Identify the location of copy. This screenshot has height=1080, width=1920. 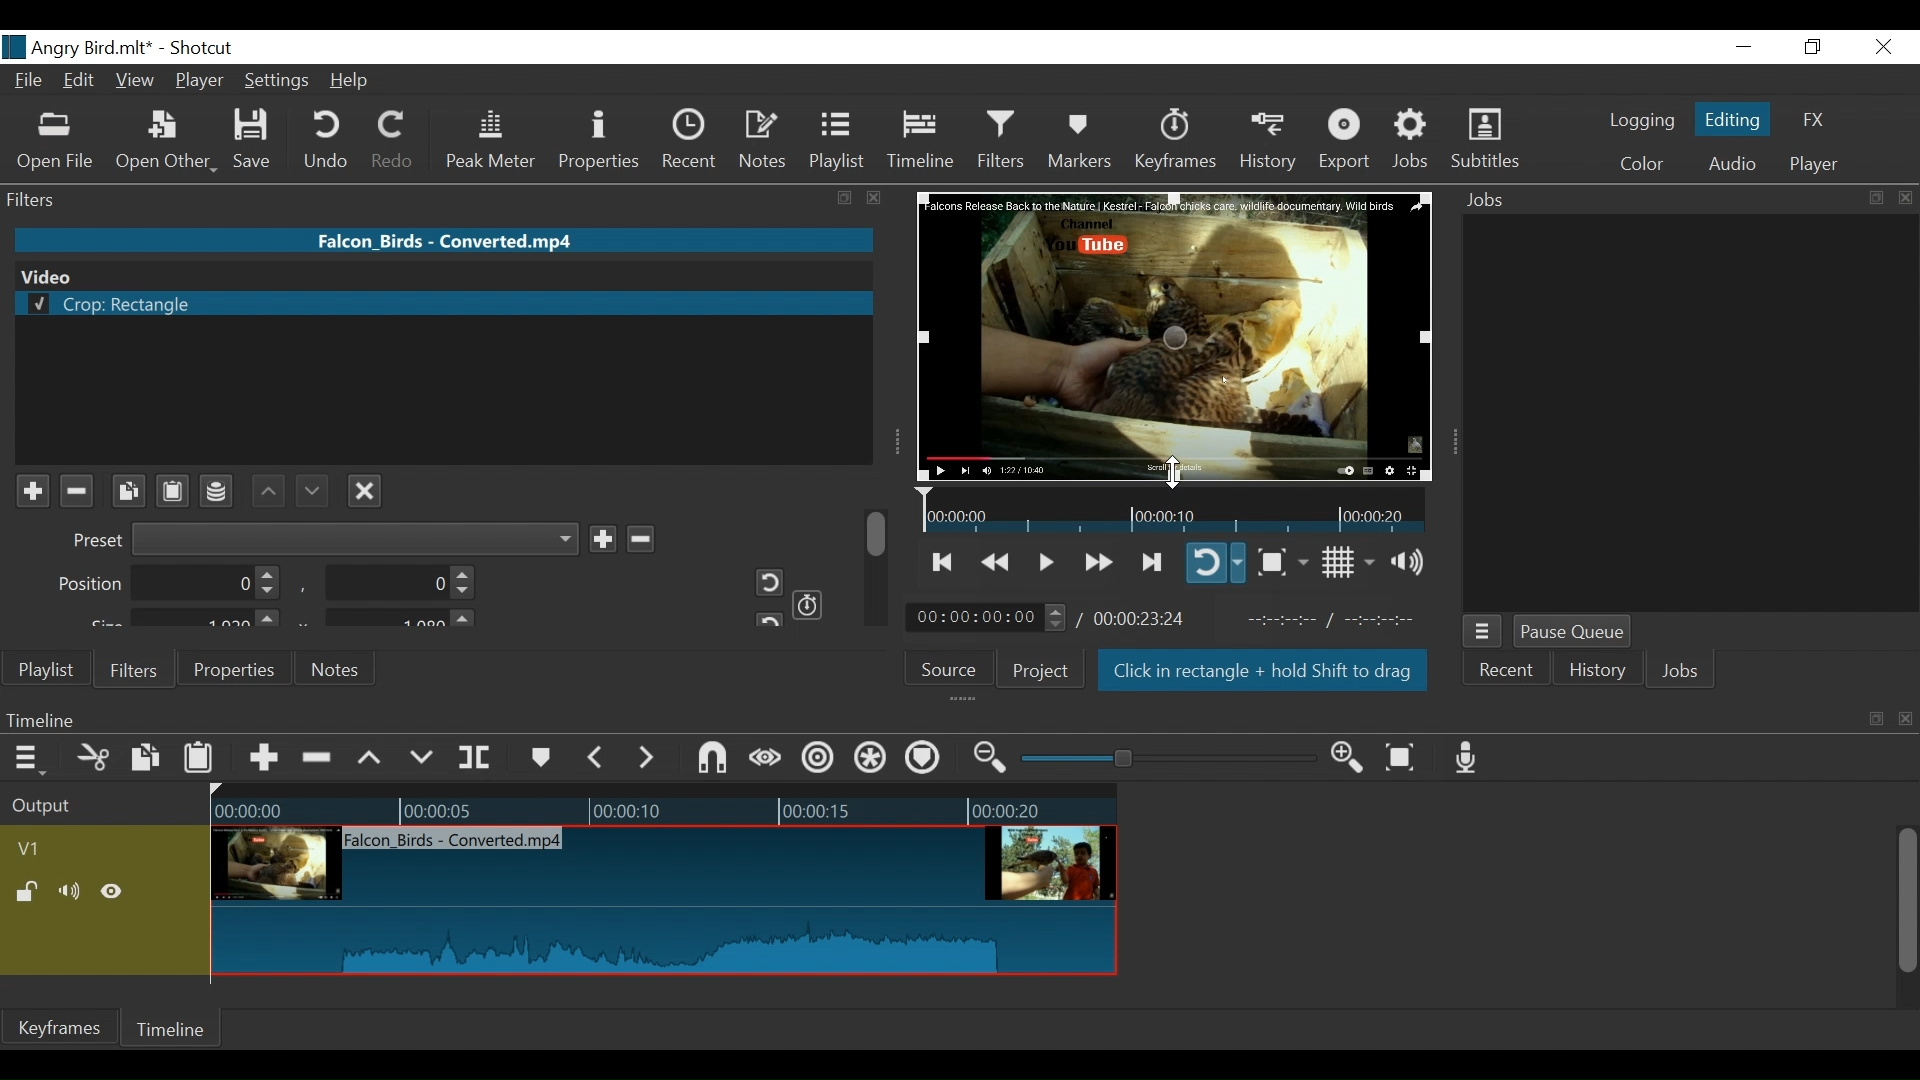
(1876, 719).